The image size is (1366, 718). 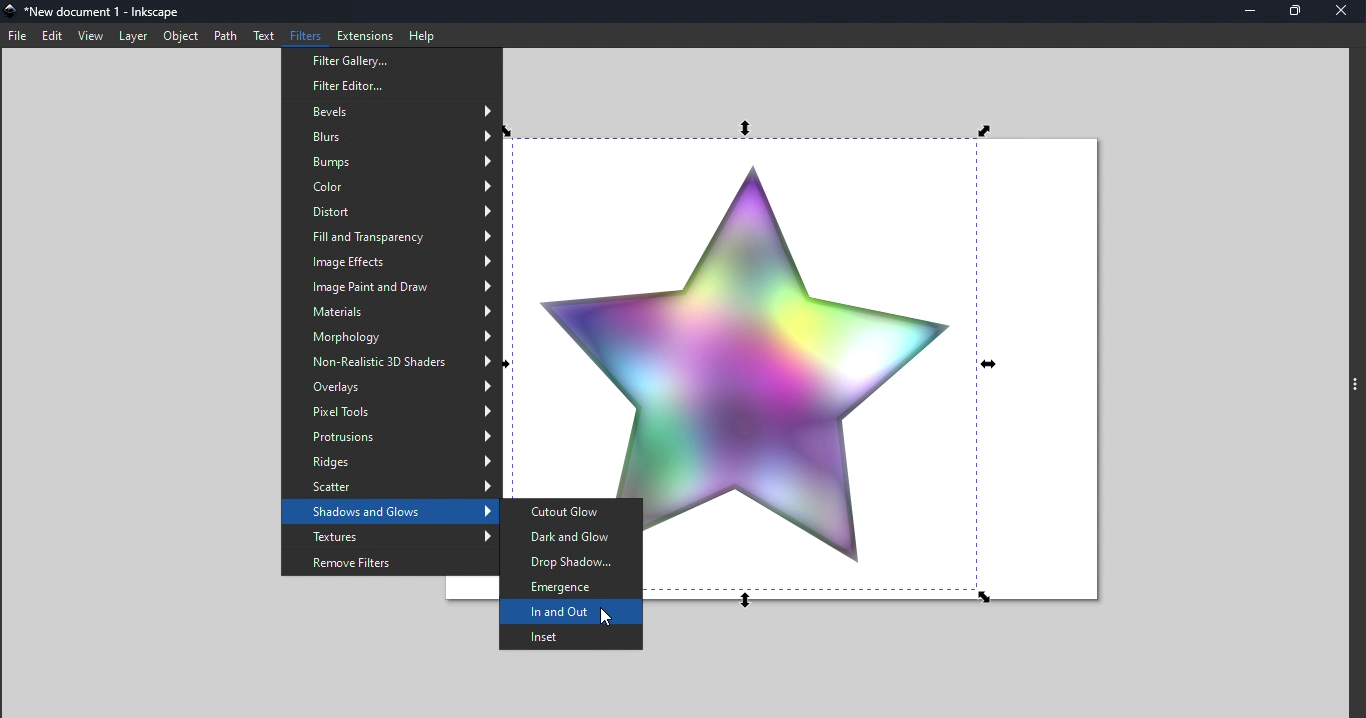 What do you see at coordinates (392, 211) in the screenshot?
I see `Distort` at bounding box center [392, 211].